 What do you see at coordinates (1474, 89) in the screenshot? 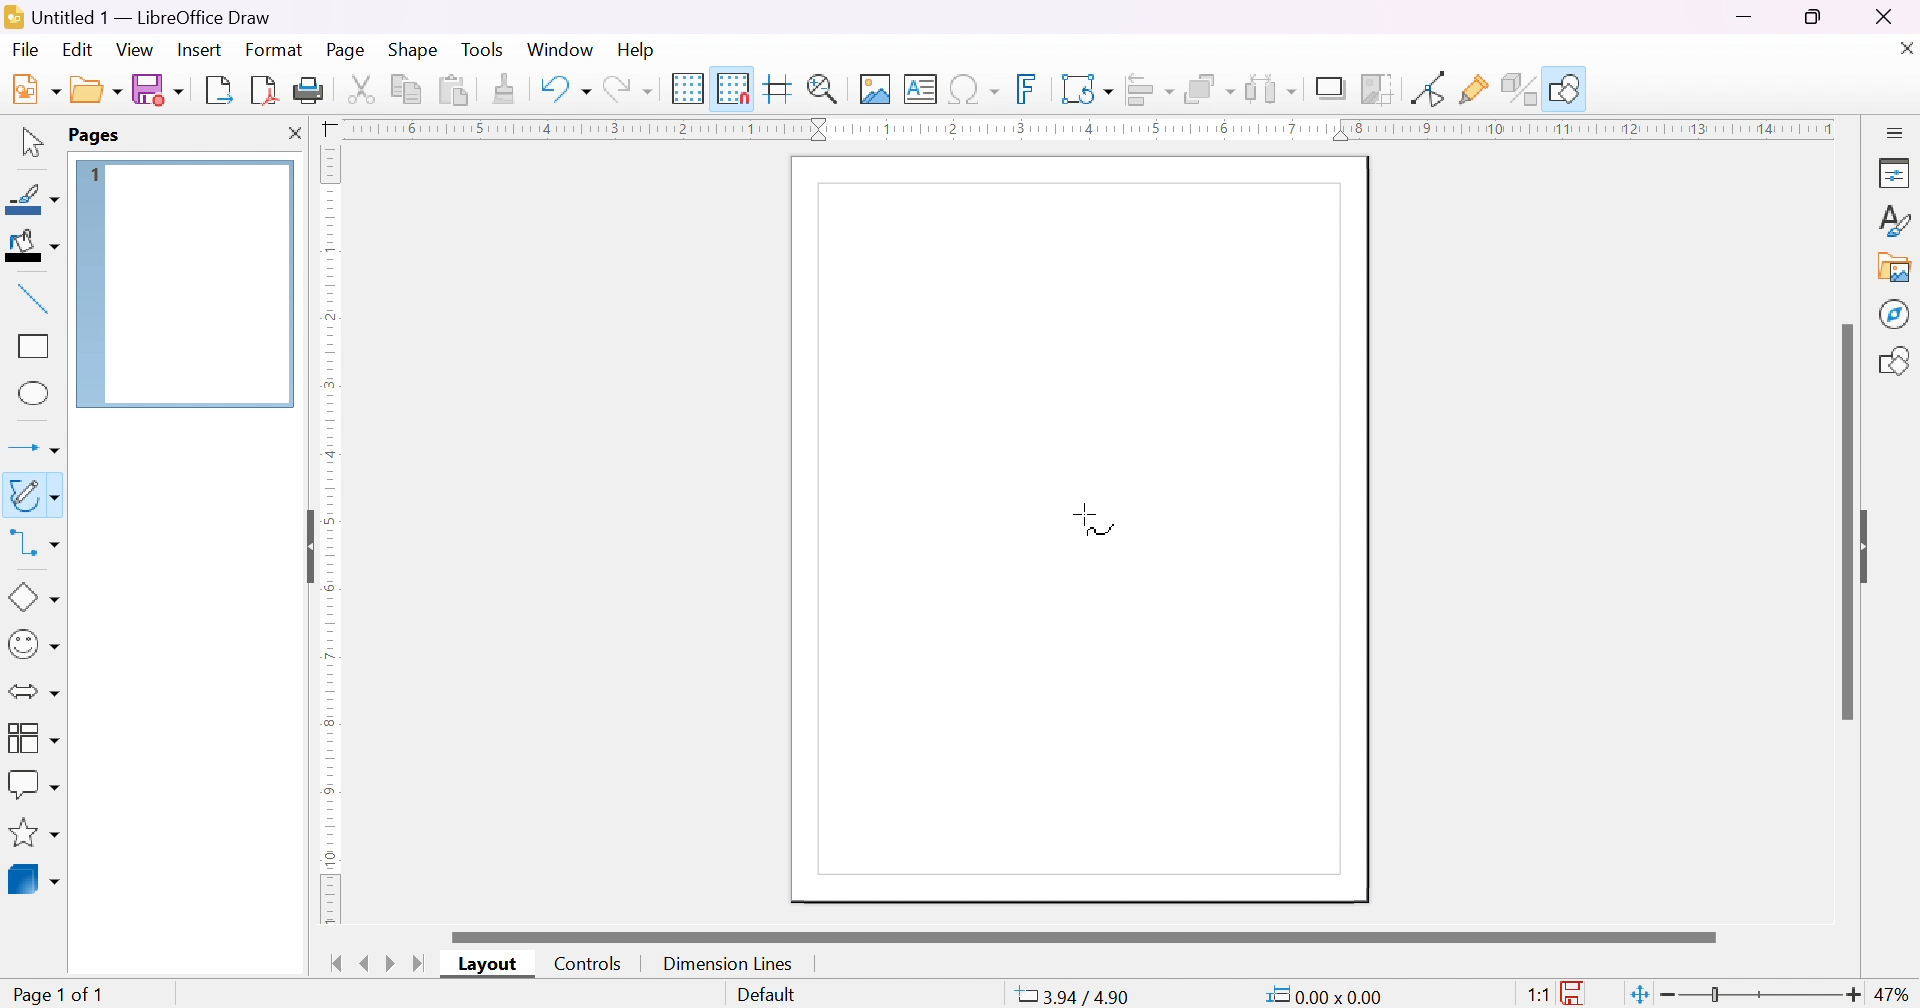
I see `Show gluepoint functions` at bounding box center [1474, 89].